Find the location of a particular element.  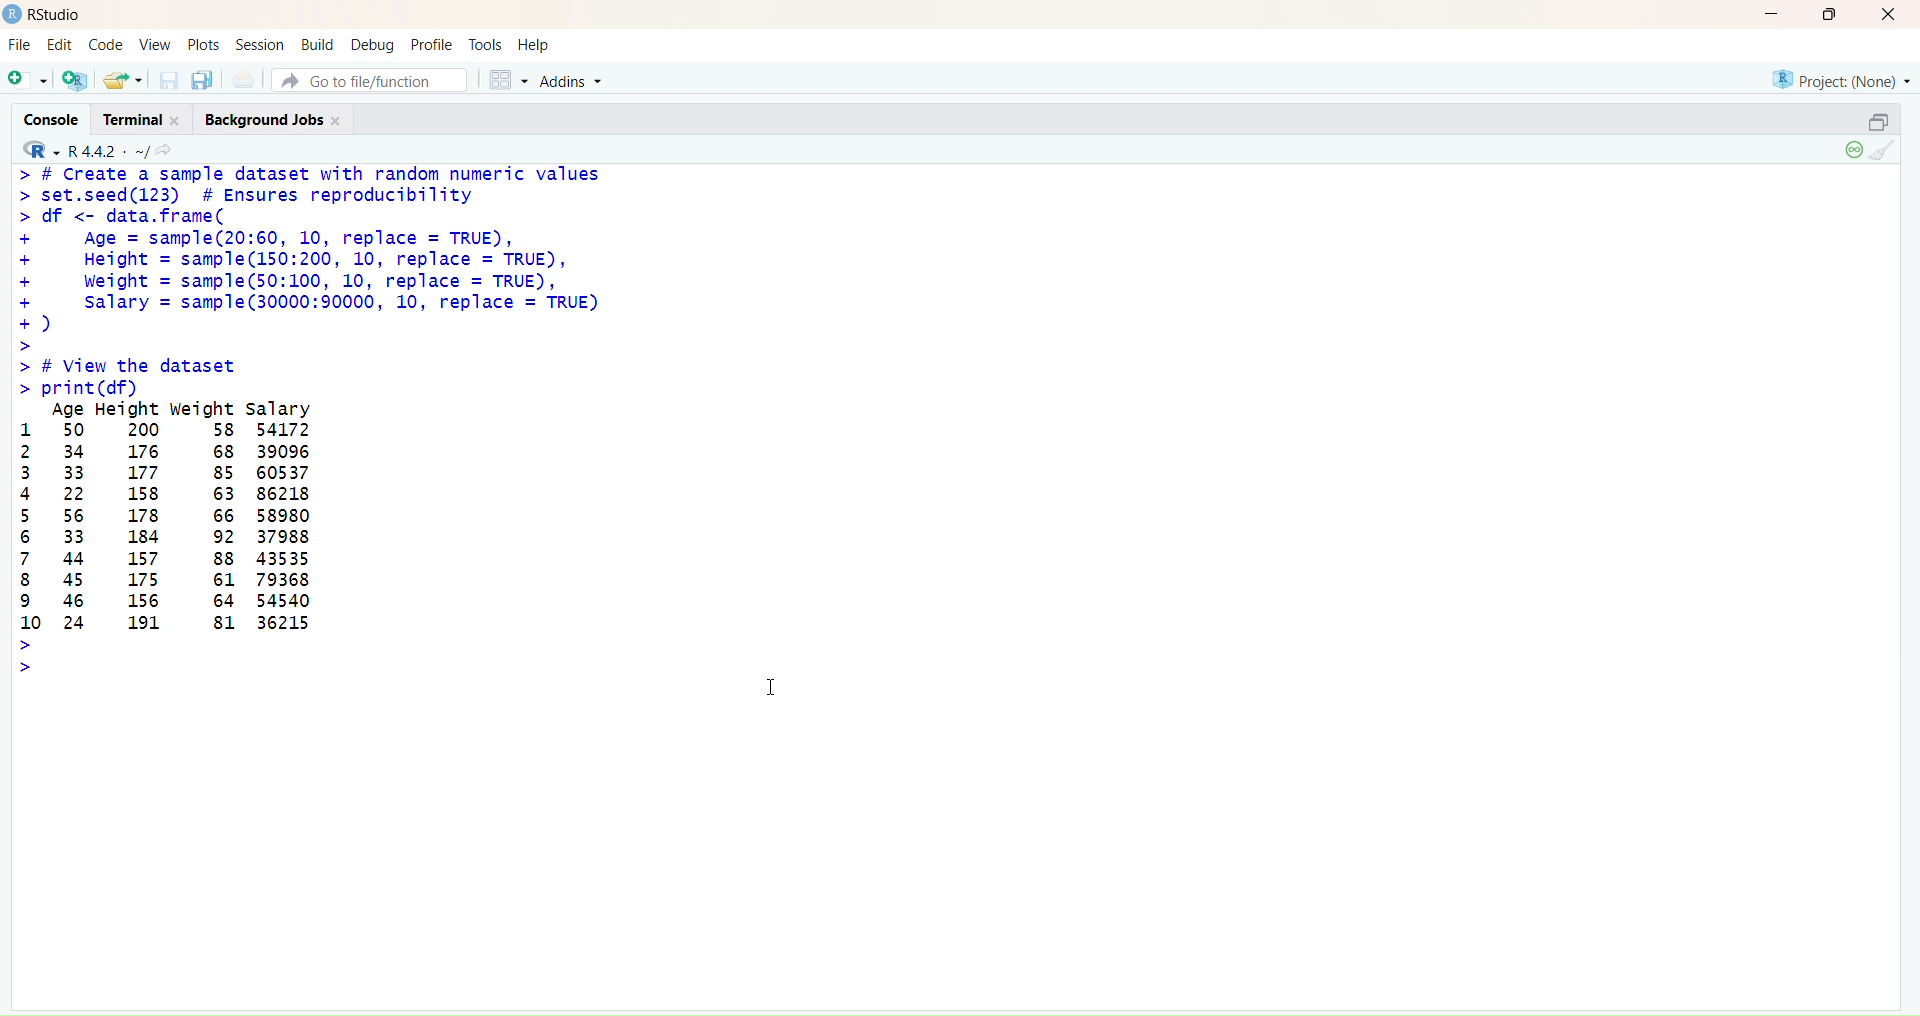

RStudio logo is located at coordinates (36, 149).